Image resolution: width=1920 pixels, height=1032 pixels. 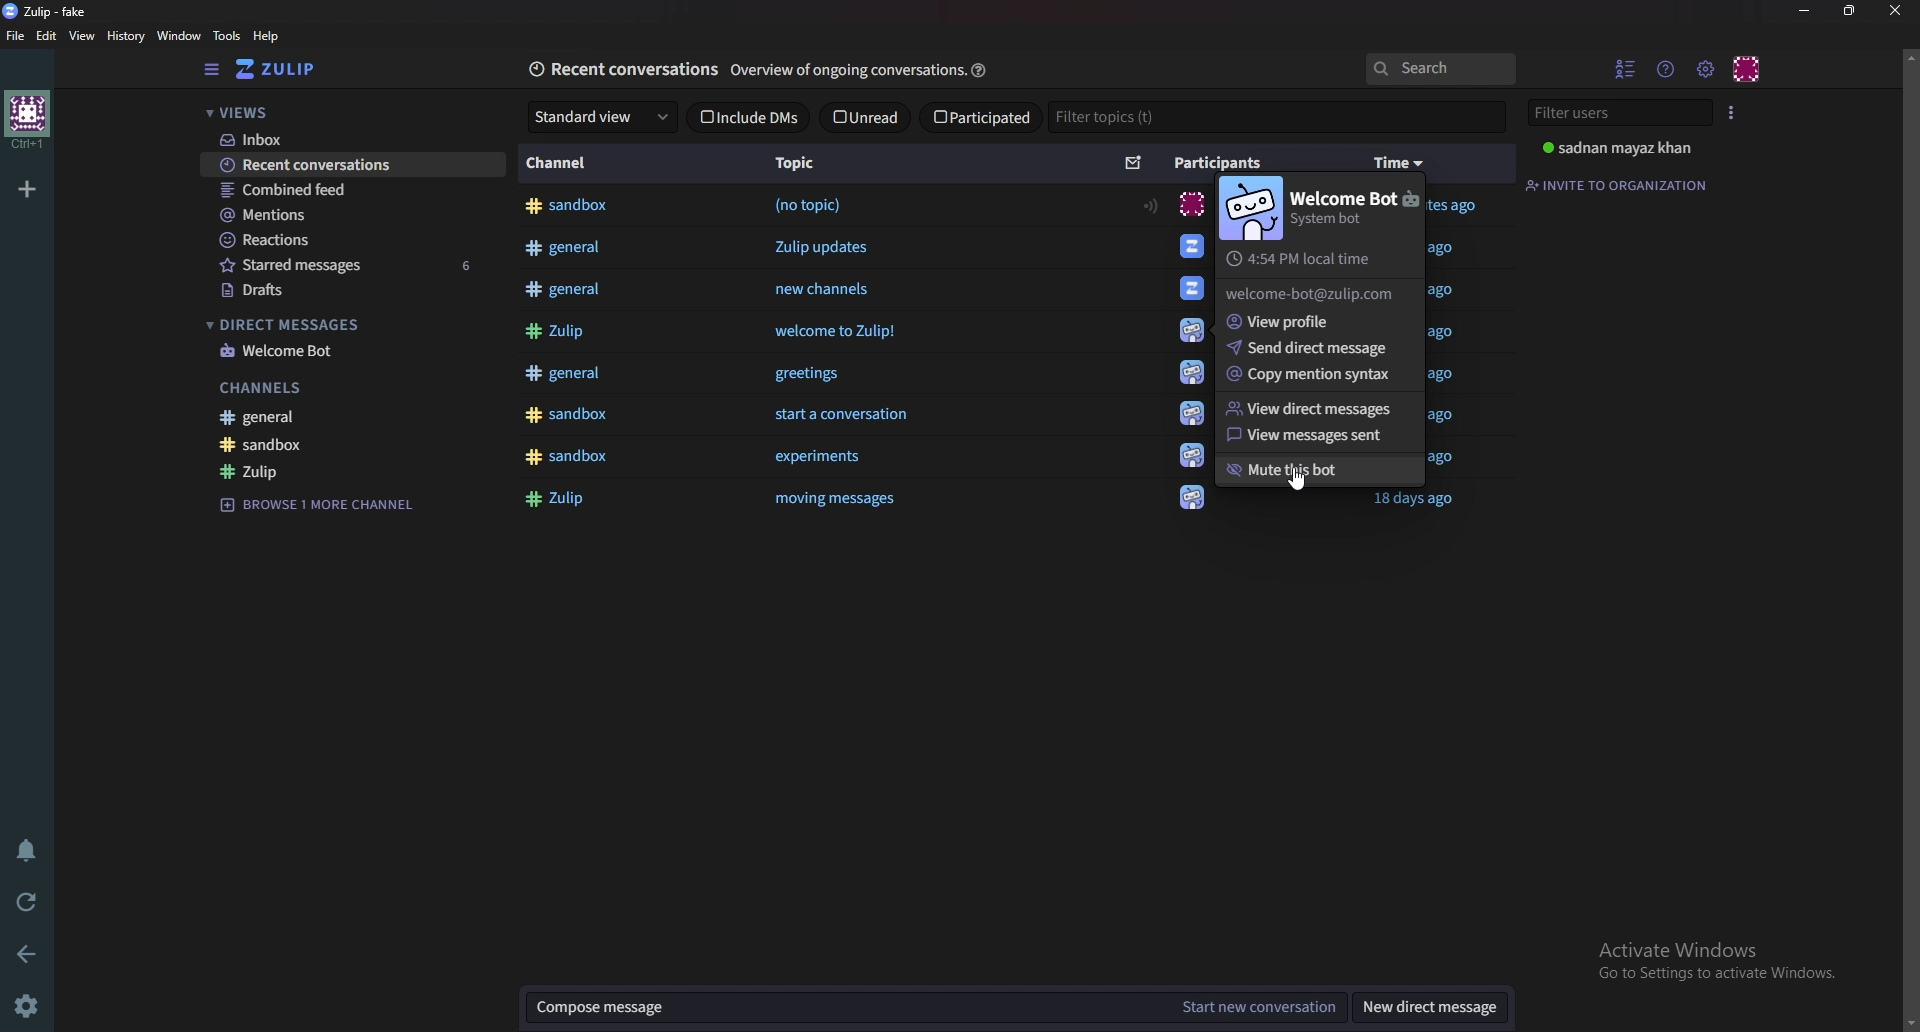 What do you see at coordinates (350, 139) in the screenshot?
I see `Inbox` at bounding box center [350, 139].